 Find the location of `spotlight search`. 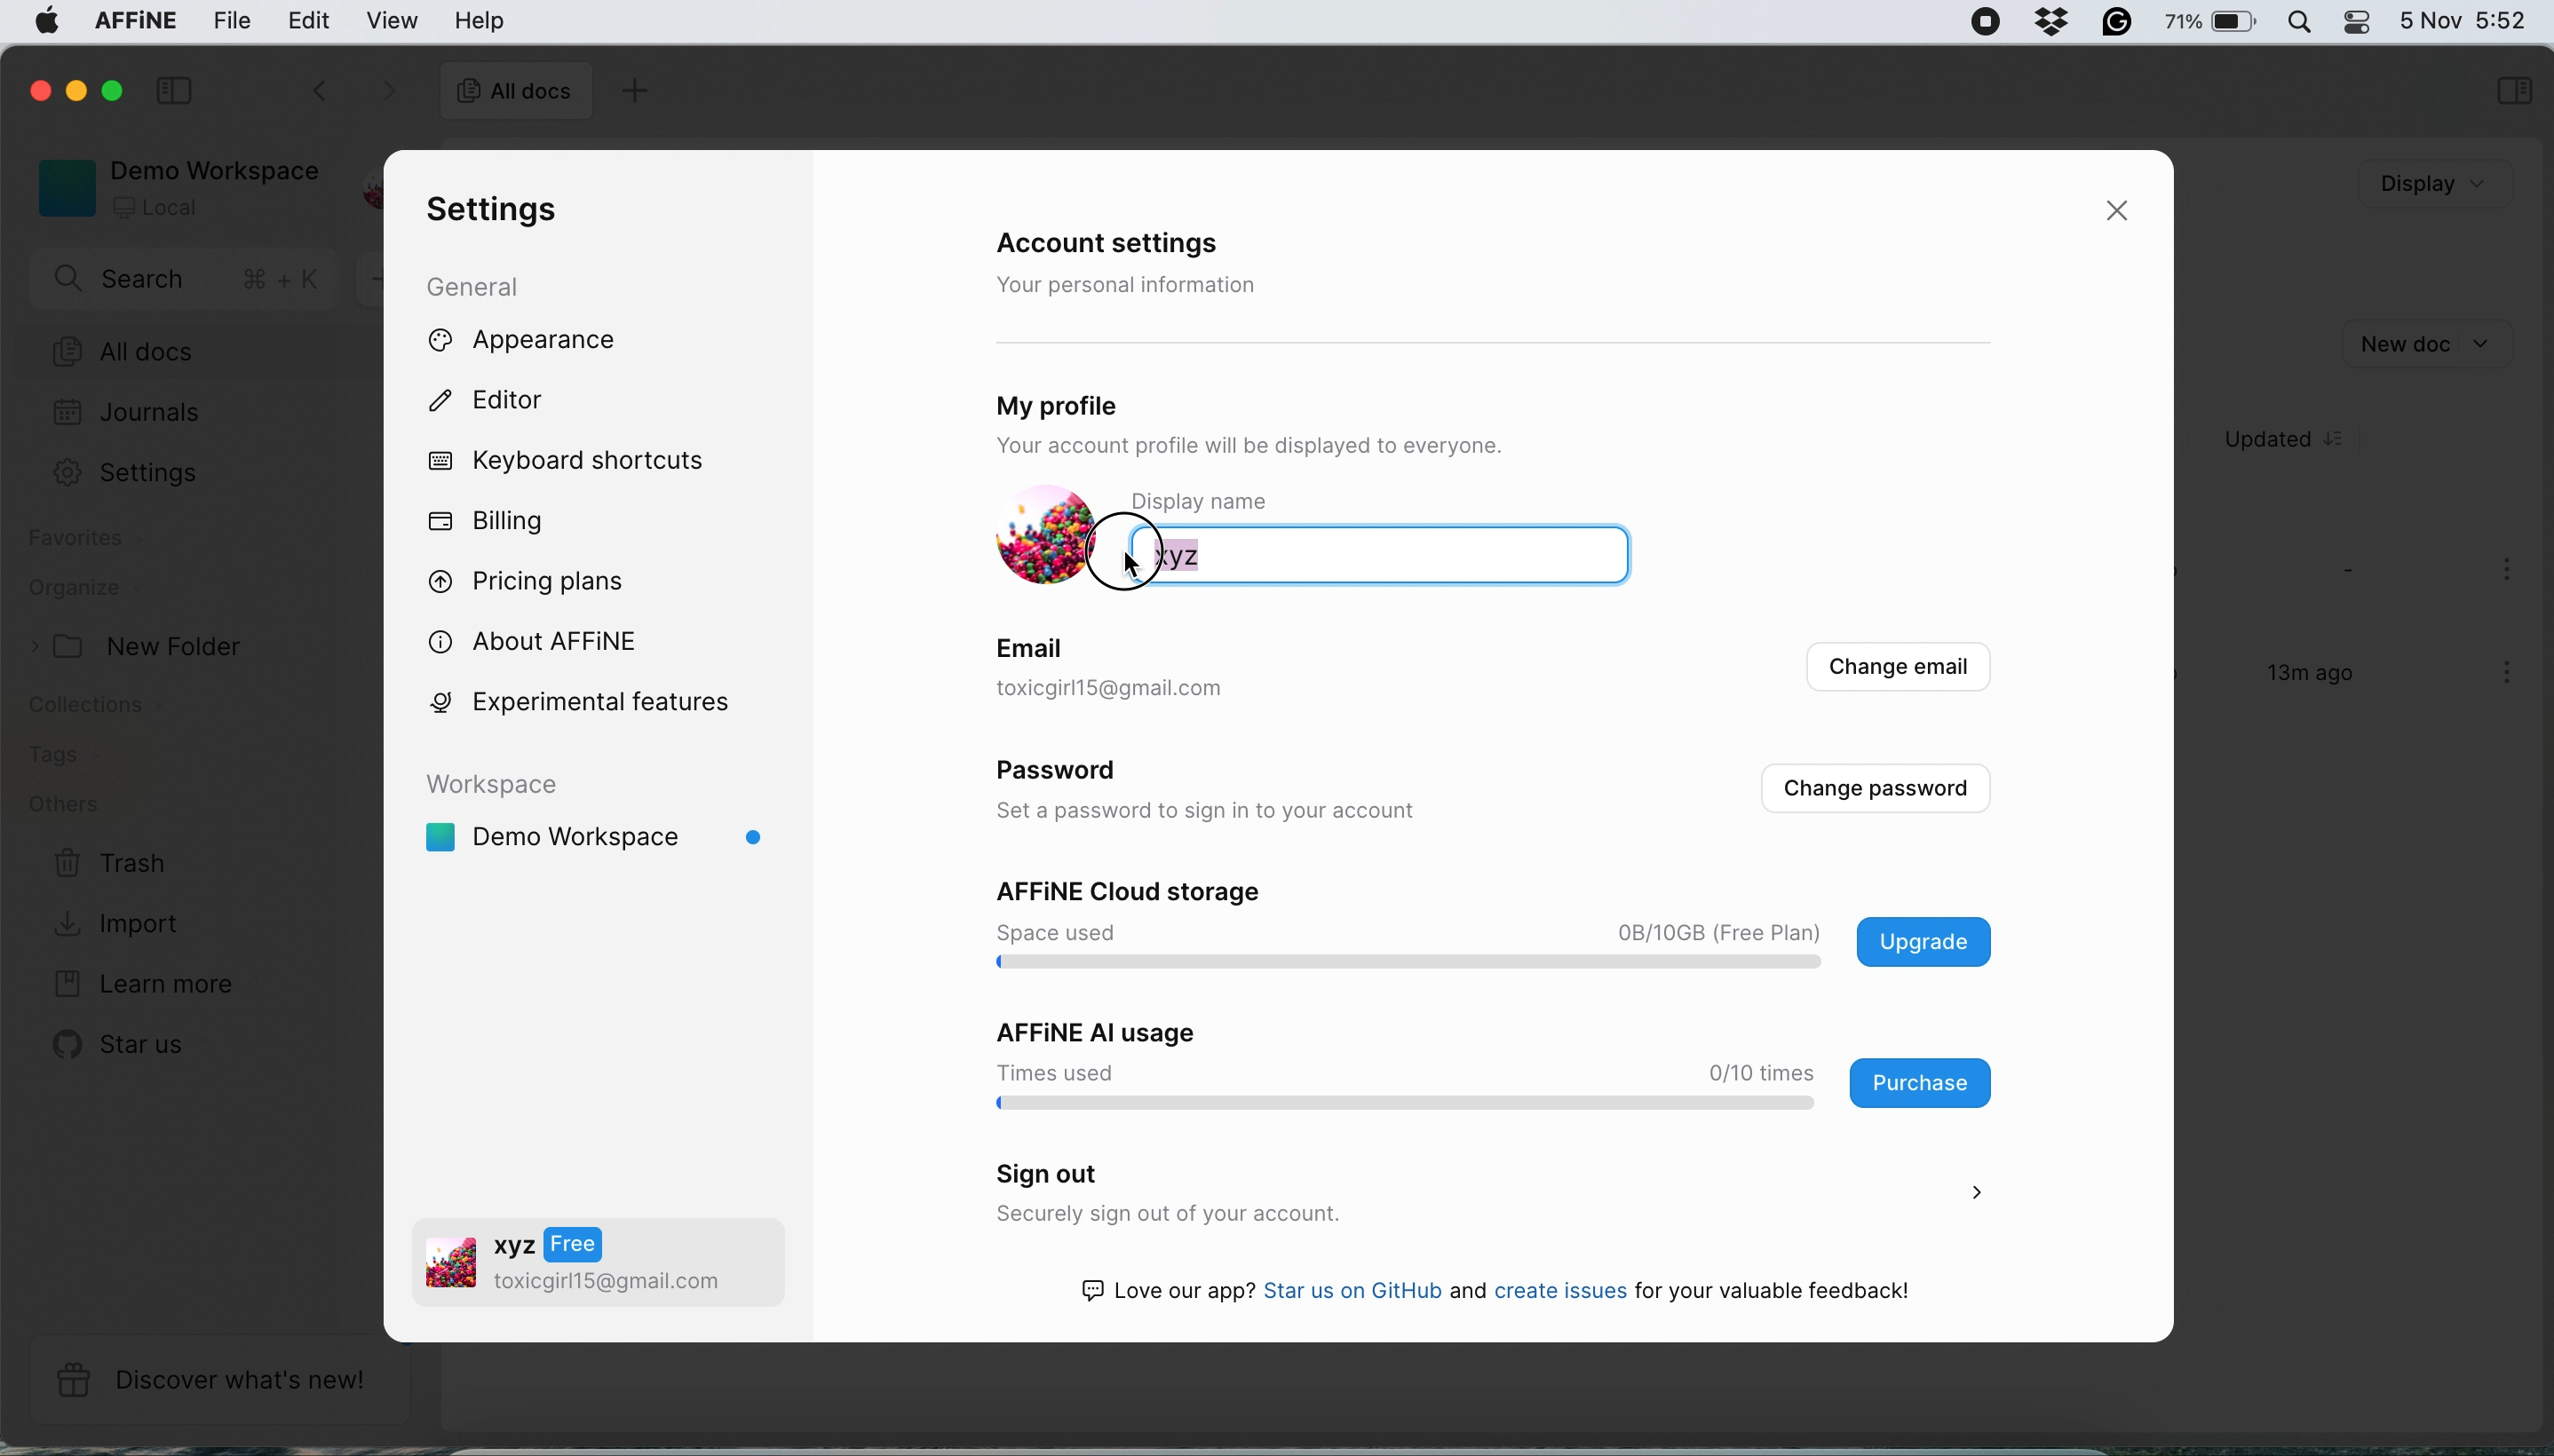

spotlight search is located at coordinates (2296, 21).